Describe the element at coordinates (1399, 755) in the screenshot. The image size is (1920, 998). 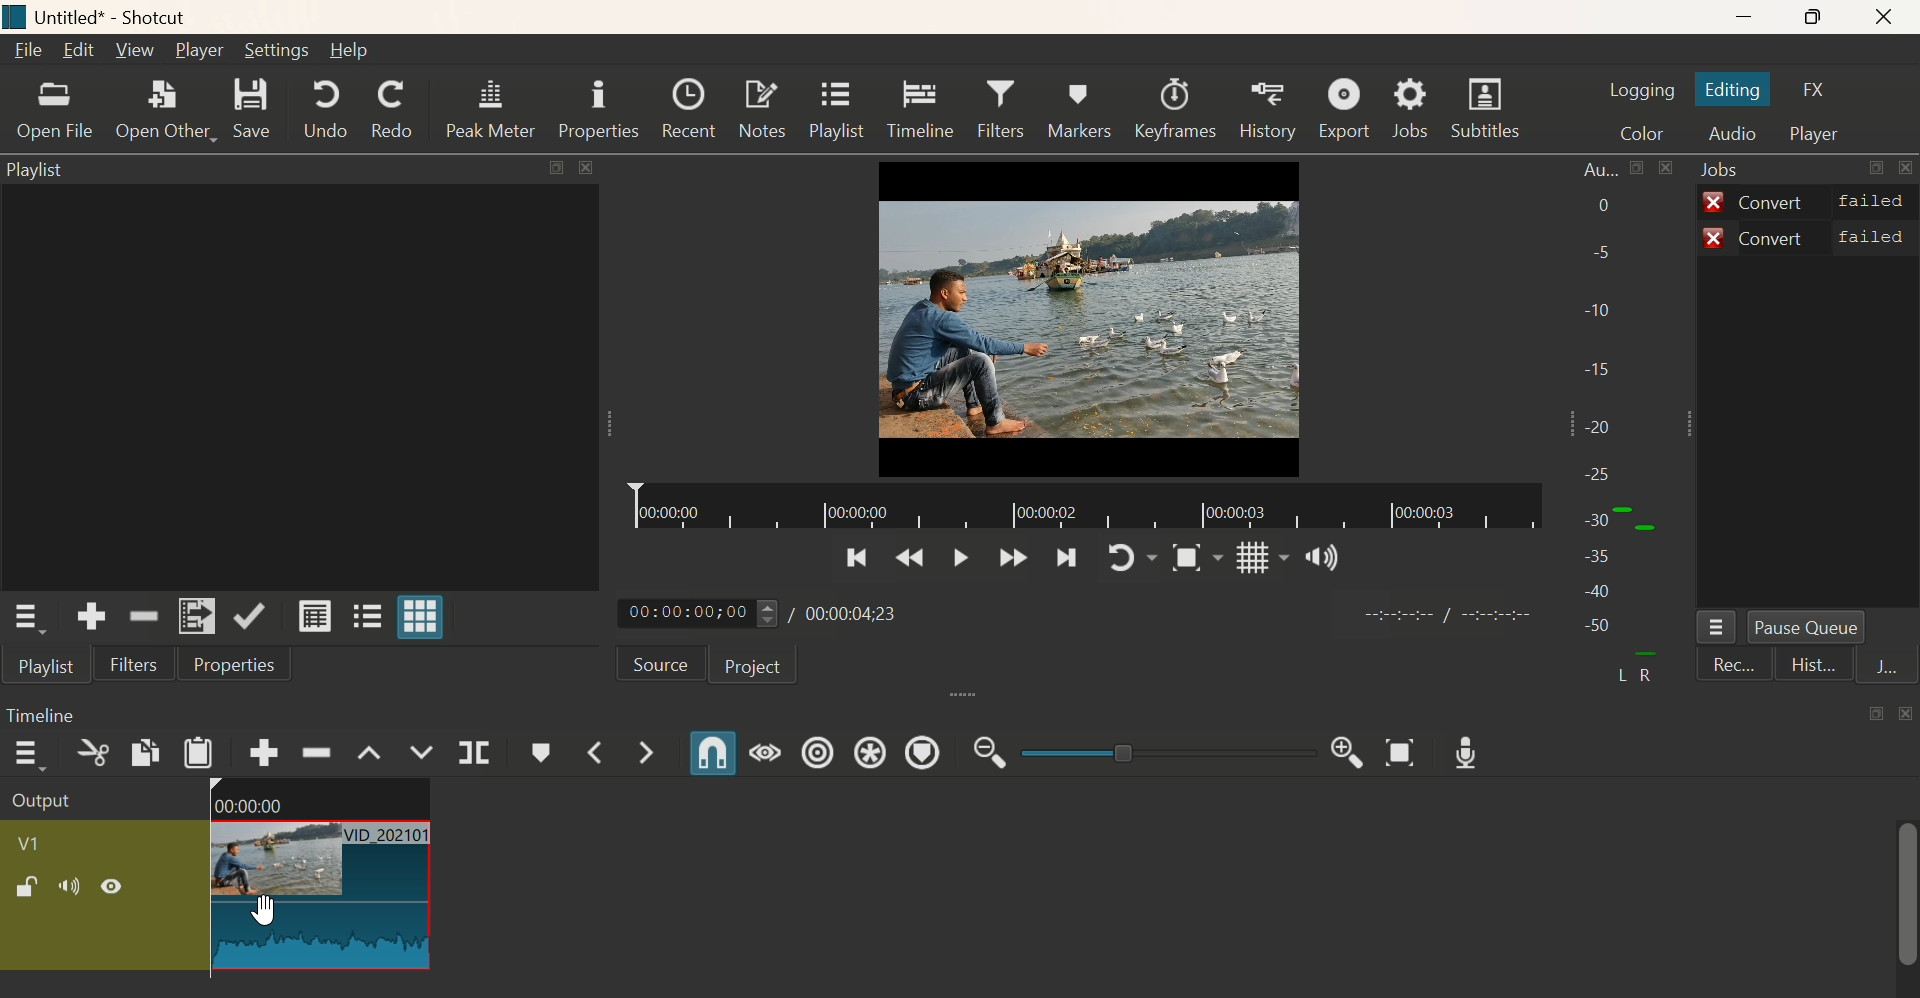
I see `` at that location.